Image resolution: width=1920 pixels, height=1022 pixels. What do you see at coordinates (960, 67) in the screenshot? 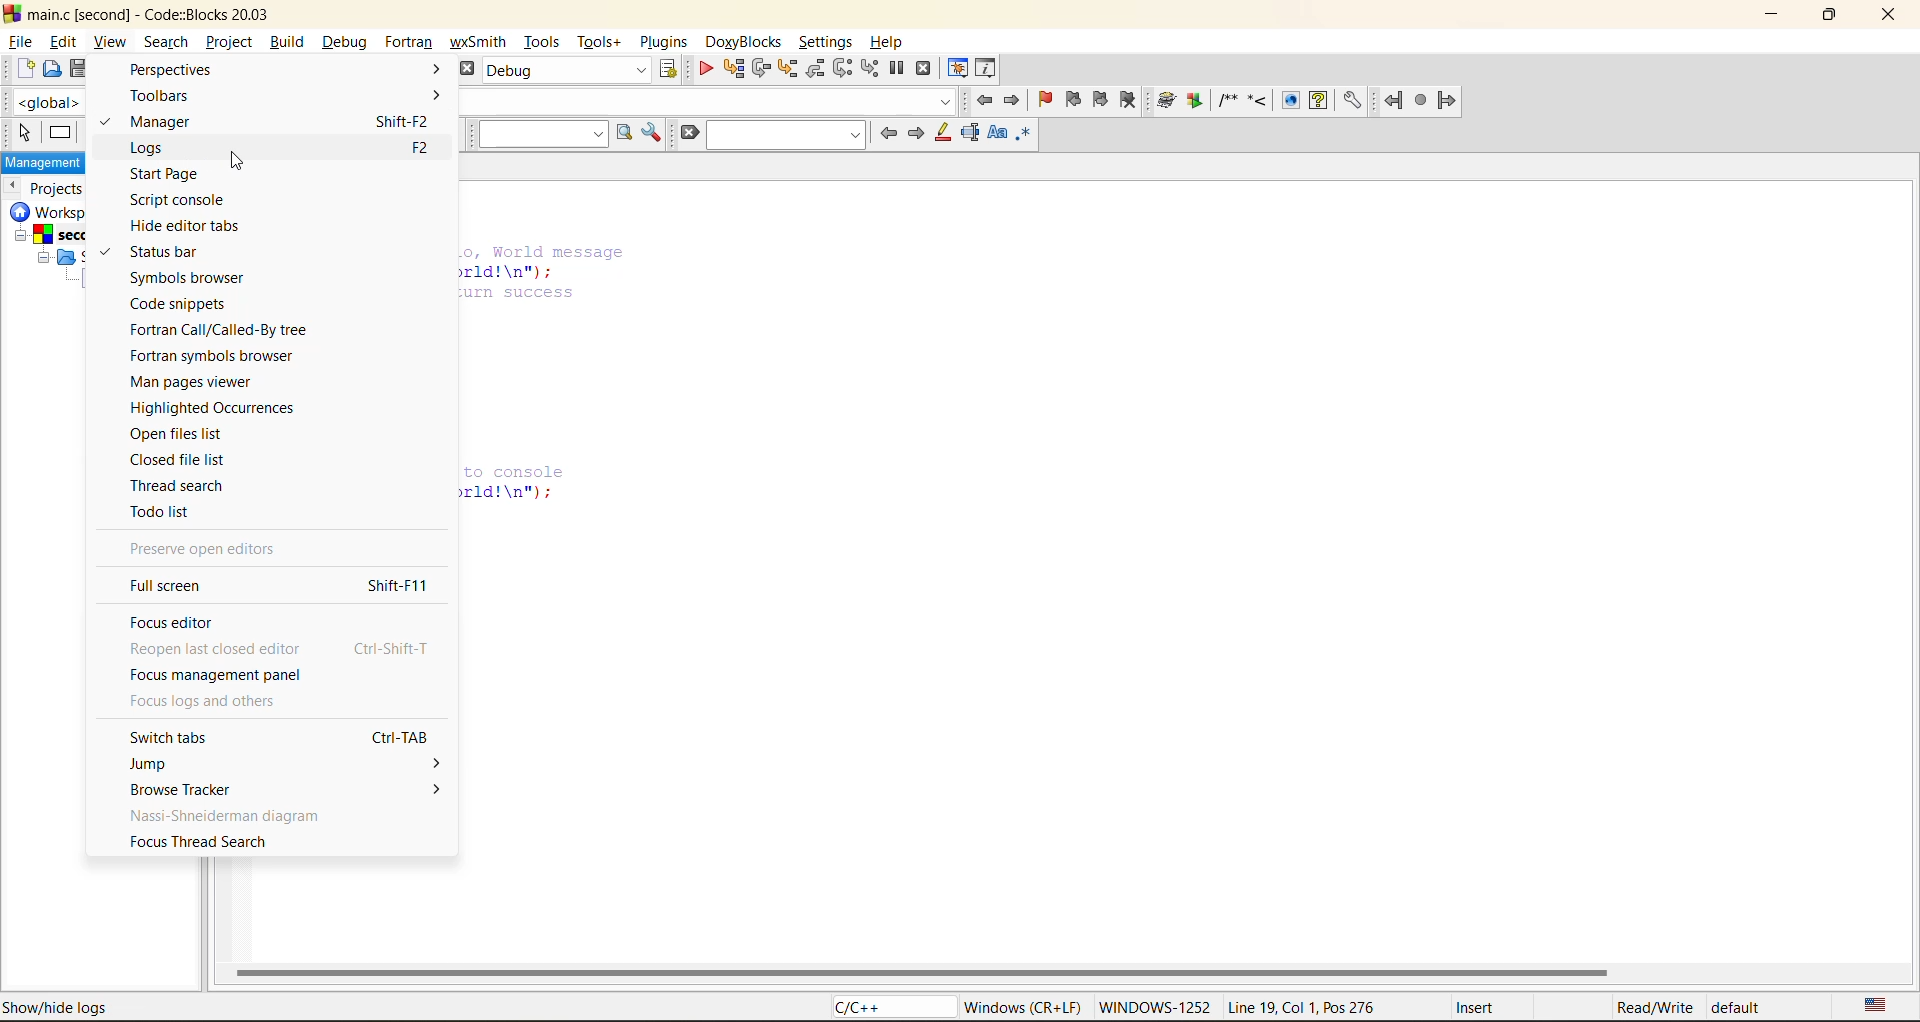
I see `debugging windows` at bounding box center [960, 67].